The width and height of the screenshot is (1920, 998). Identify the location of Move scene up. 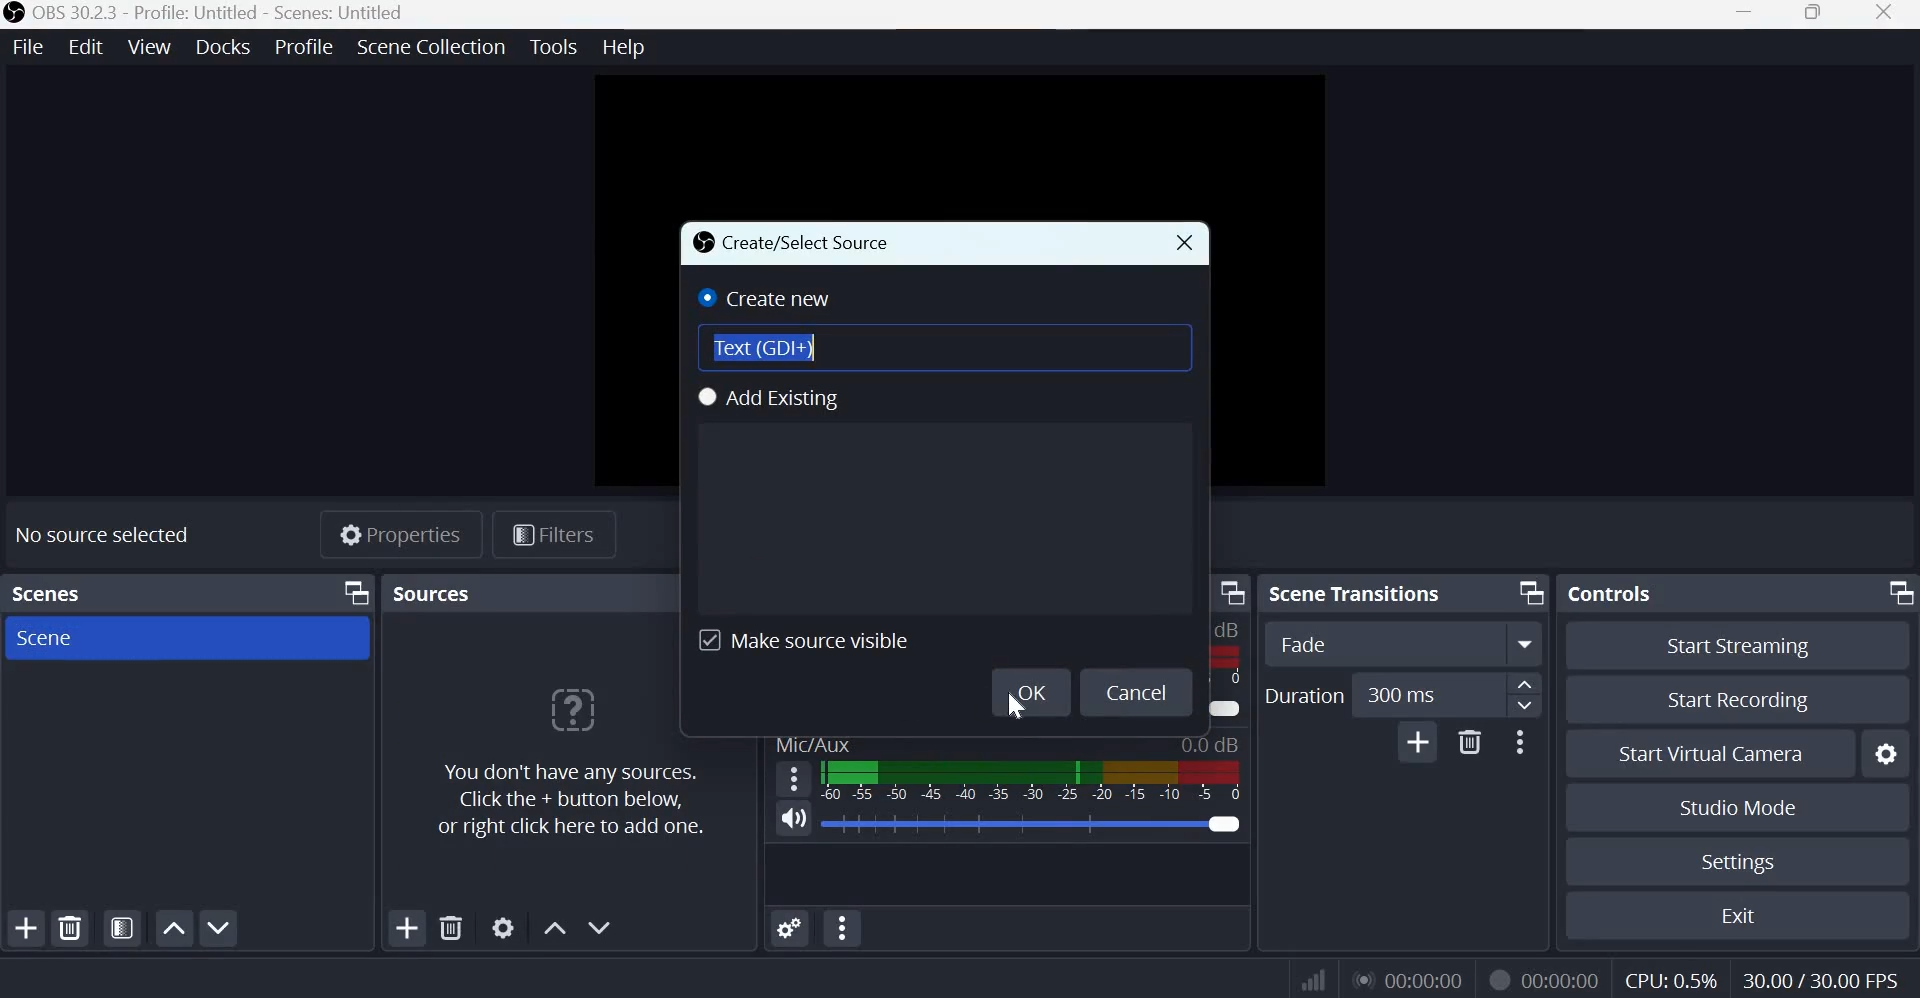
(173, 928).